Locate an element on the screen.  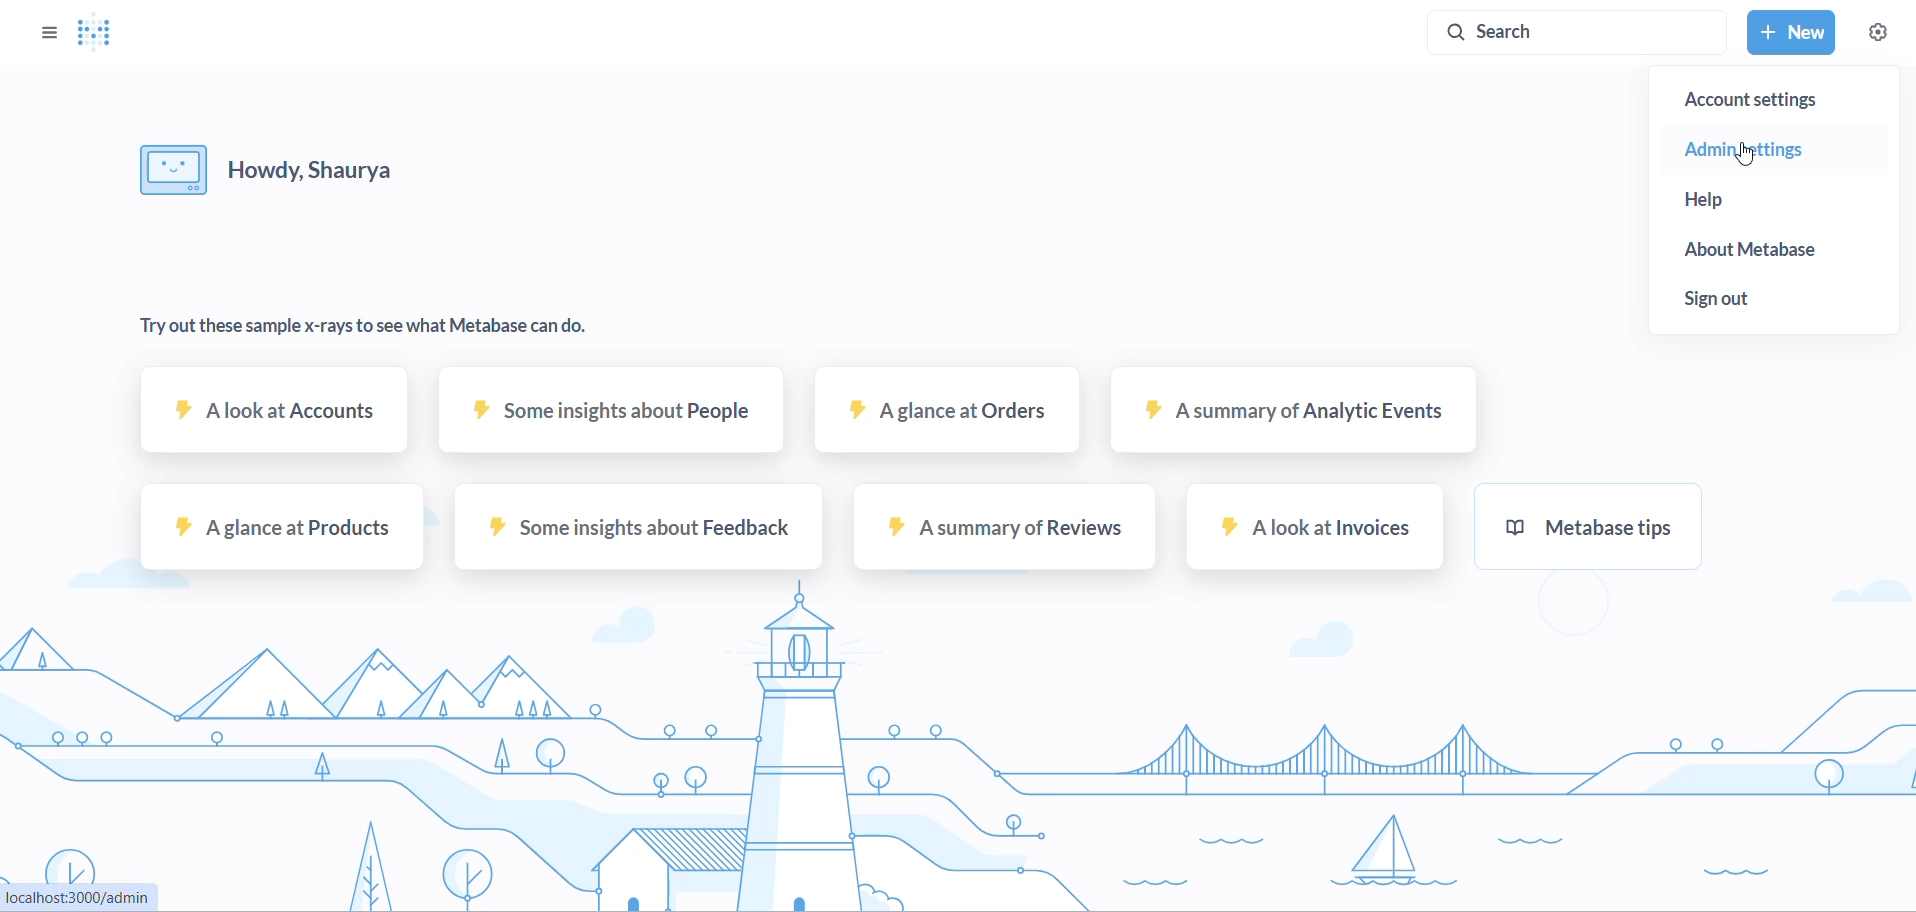
admin settings is located at coordinates (1773, 149).